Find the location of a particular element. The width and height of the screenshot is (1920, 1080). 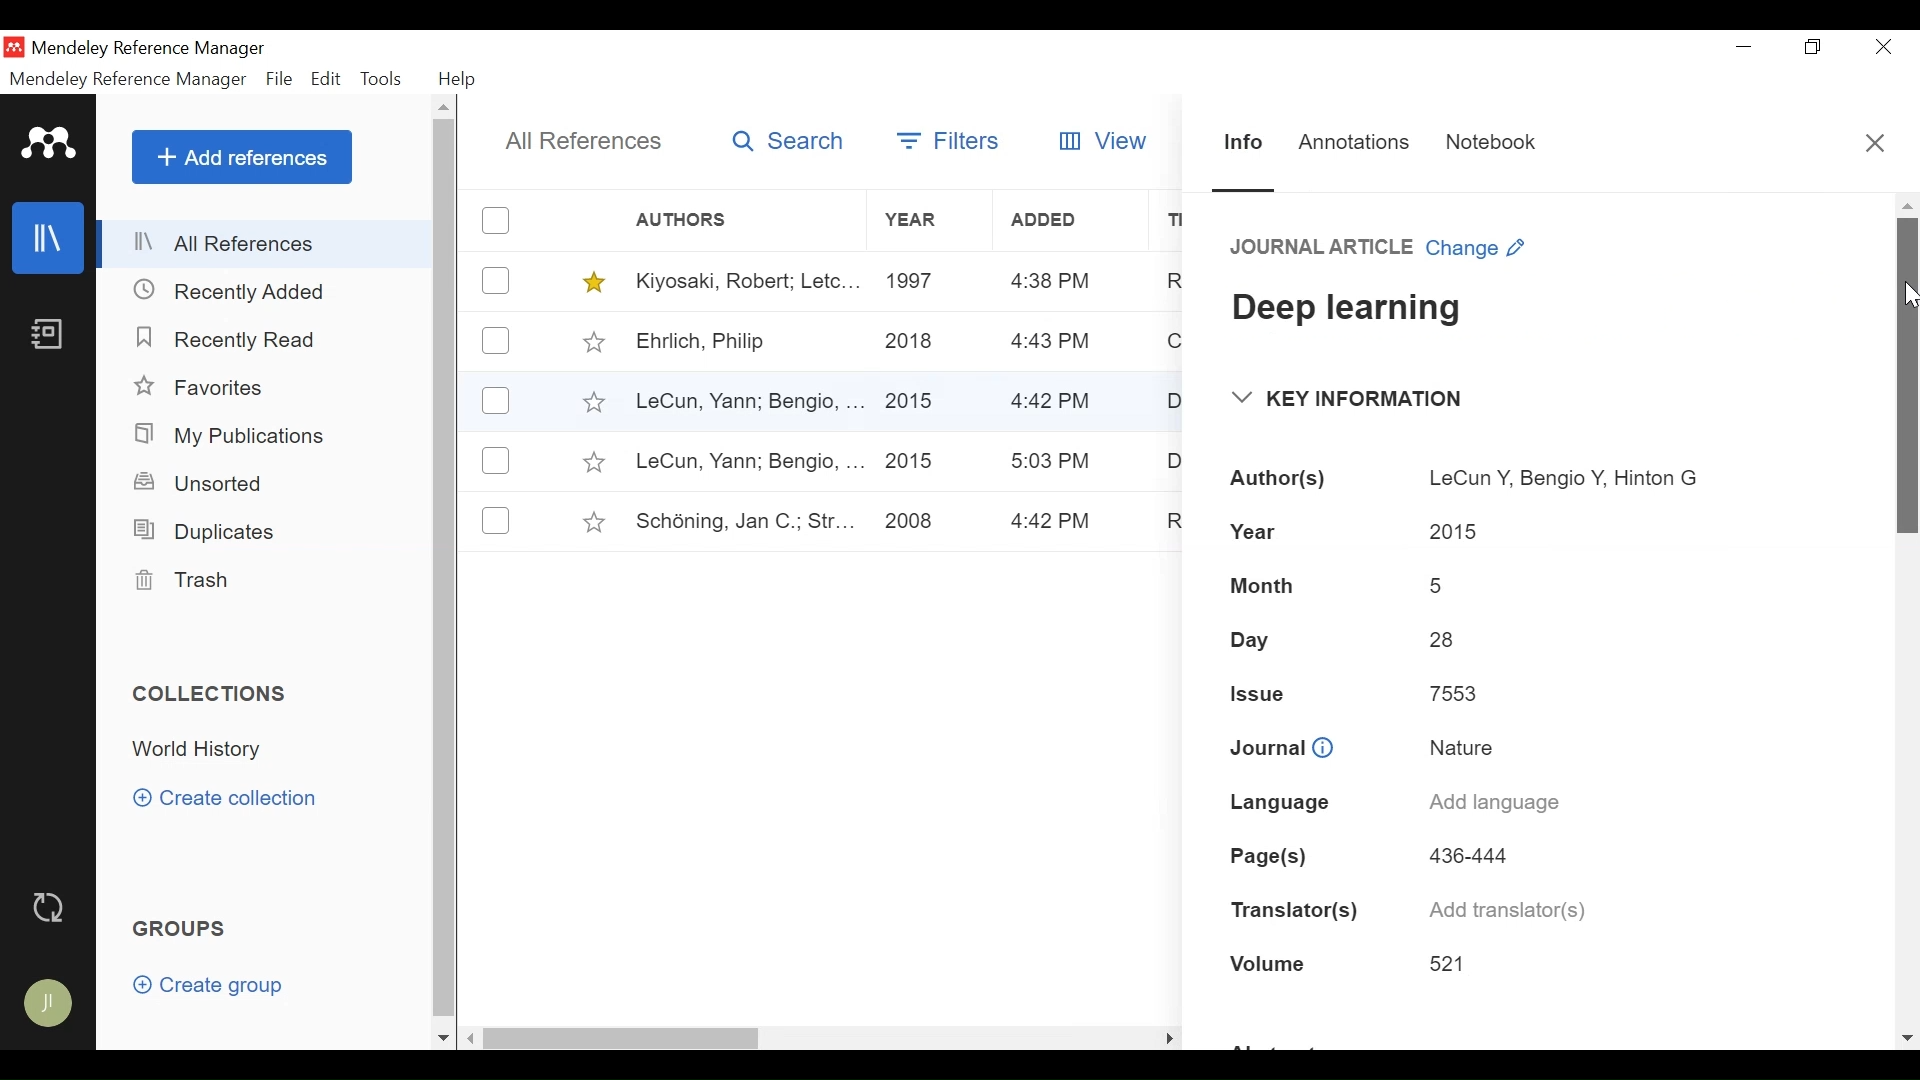

minimize is located at coordinates (1745, 46).